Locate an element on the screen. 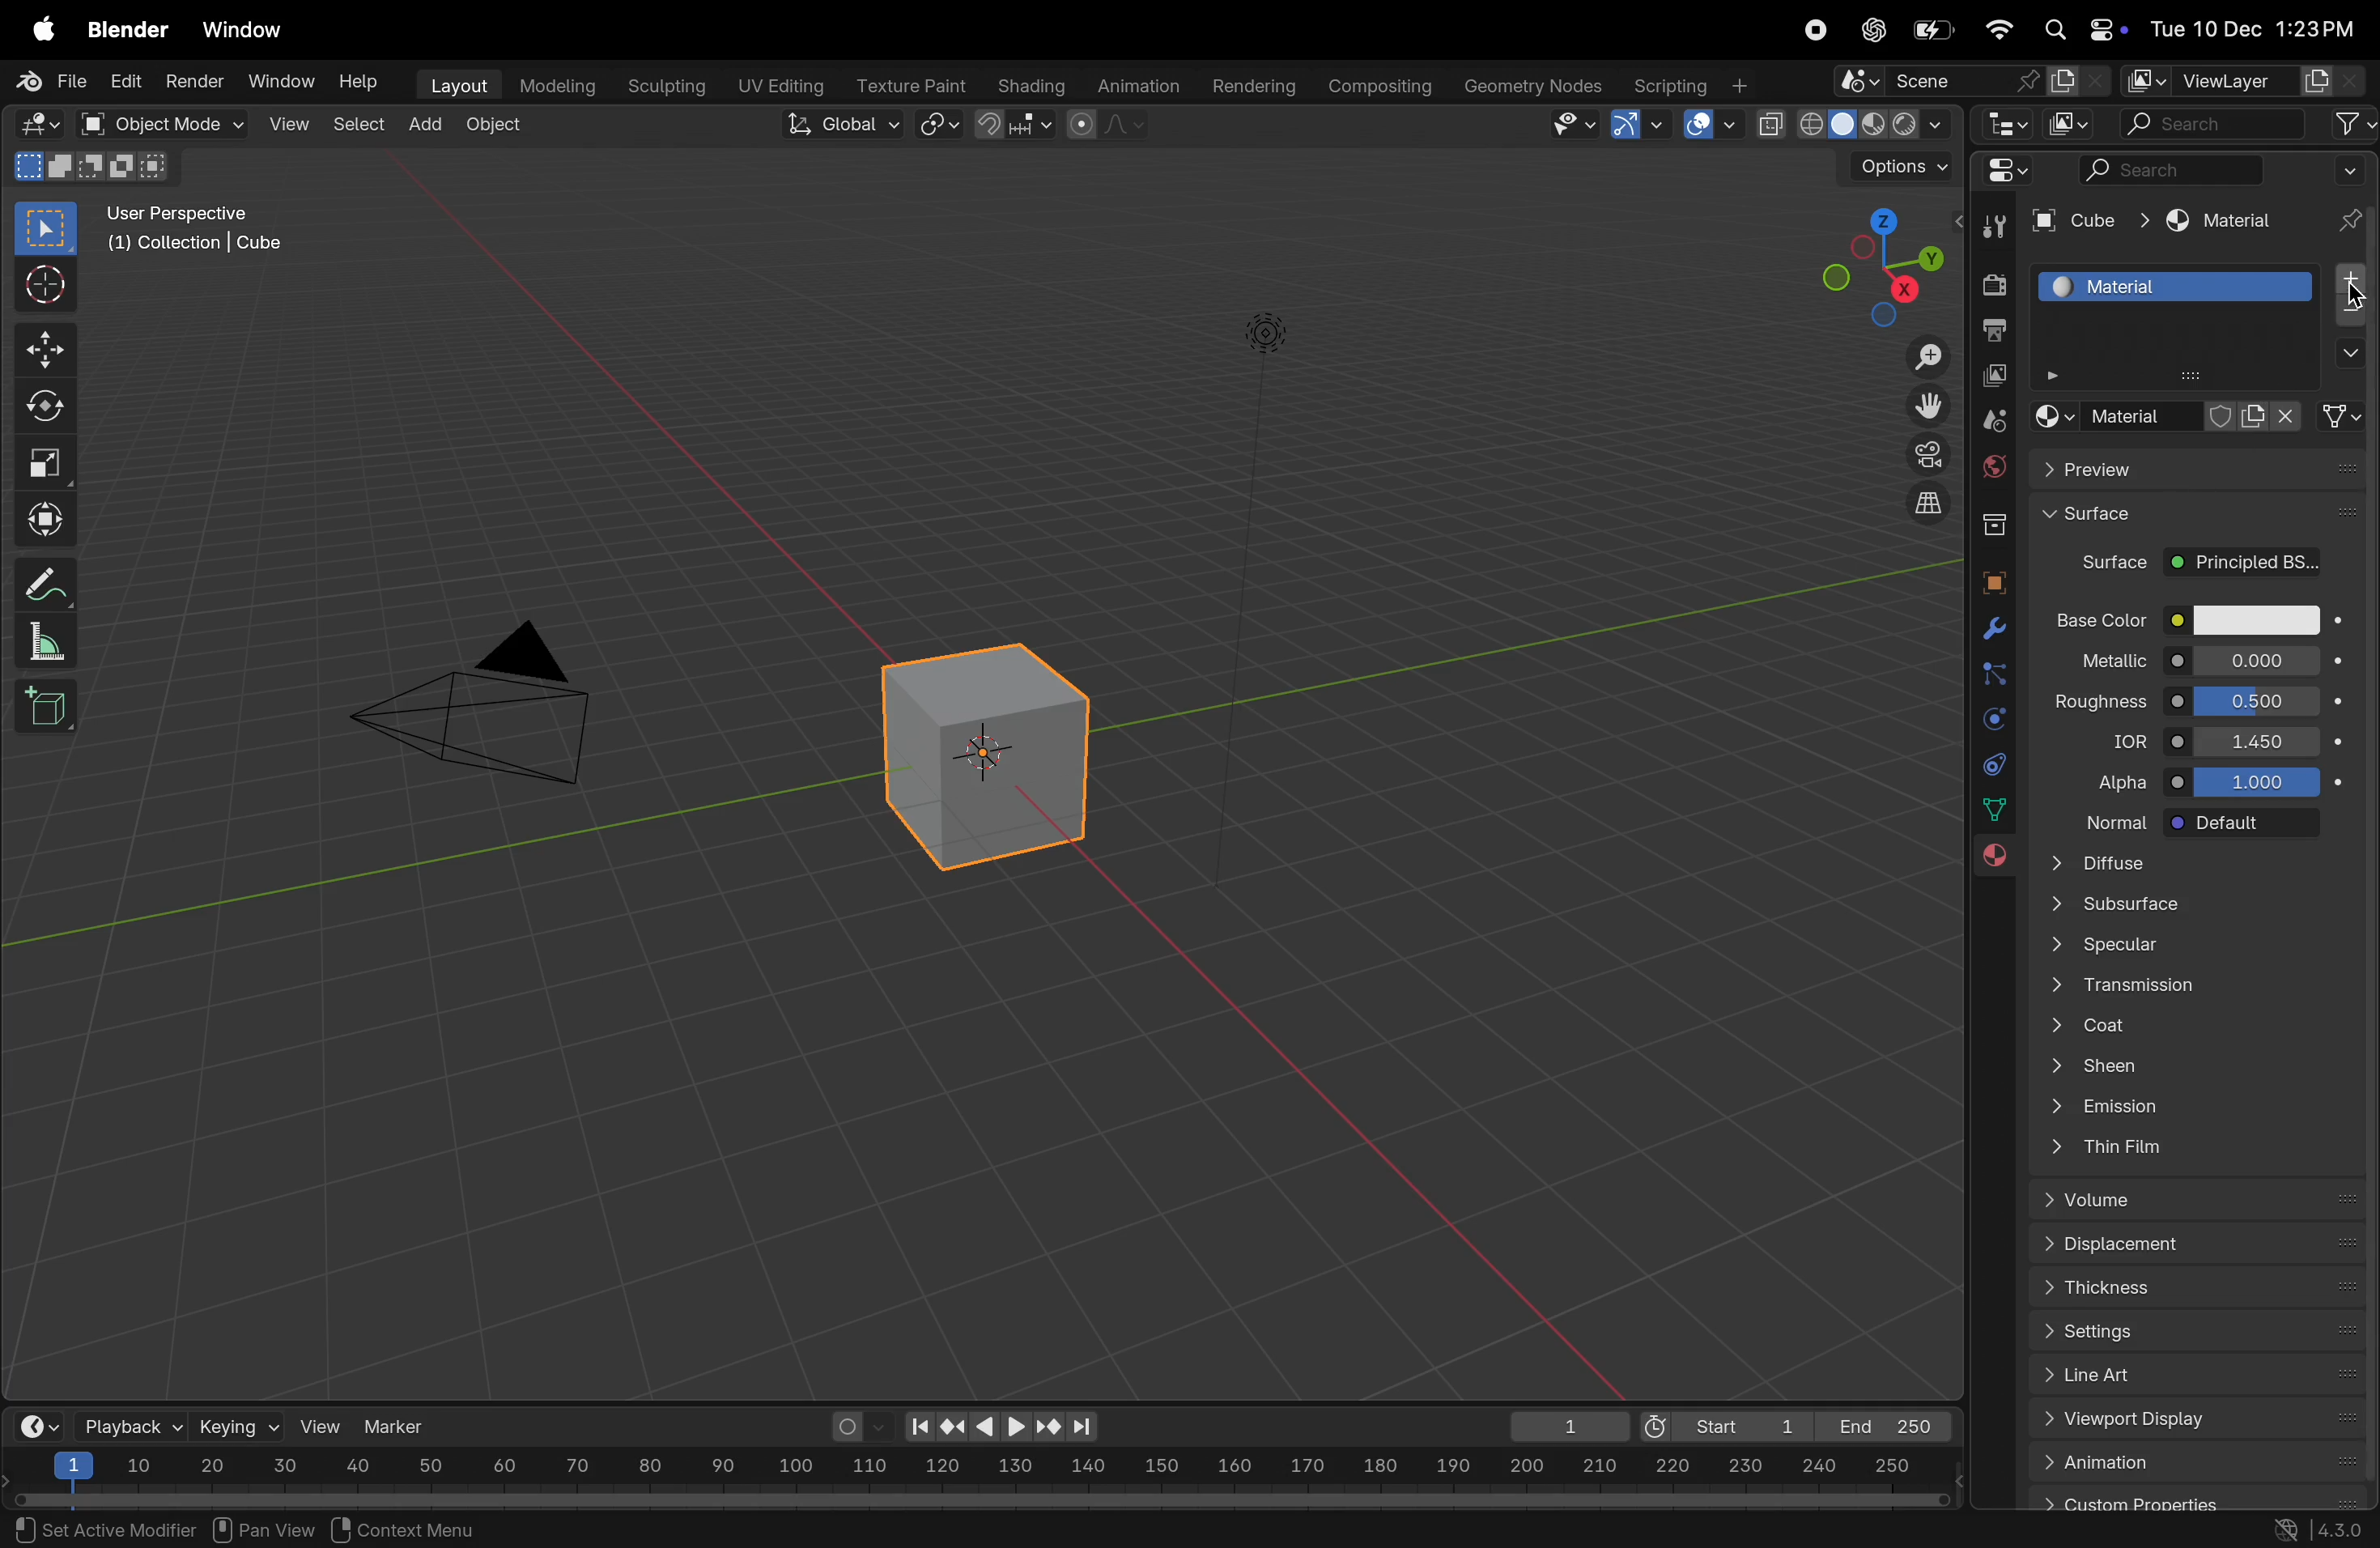 The image size is (2380, 1548). camera is located at coordinates (1924, 454).